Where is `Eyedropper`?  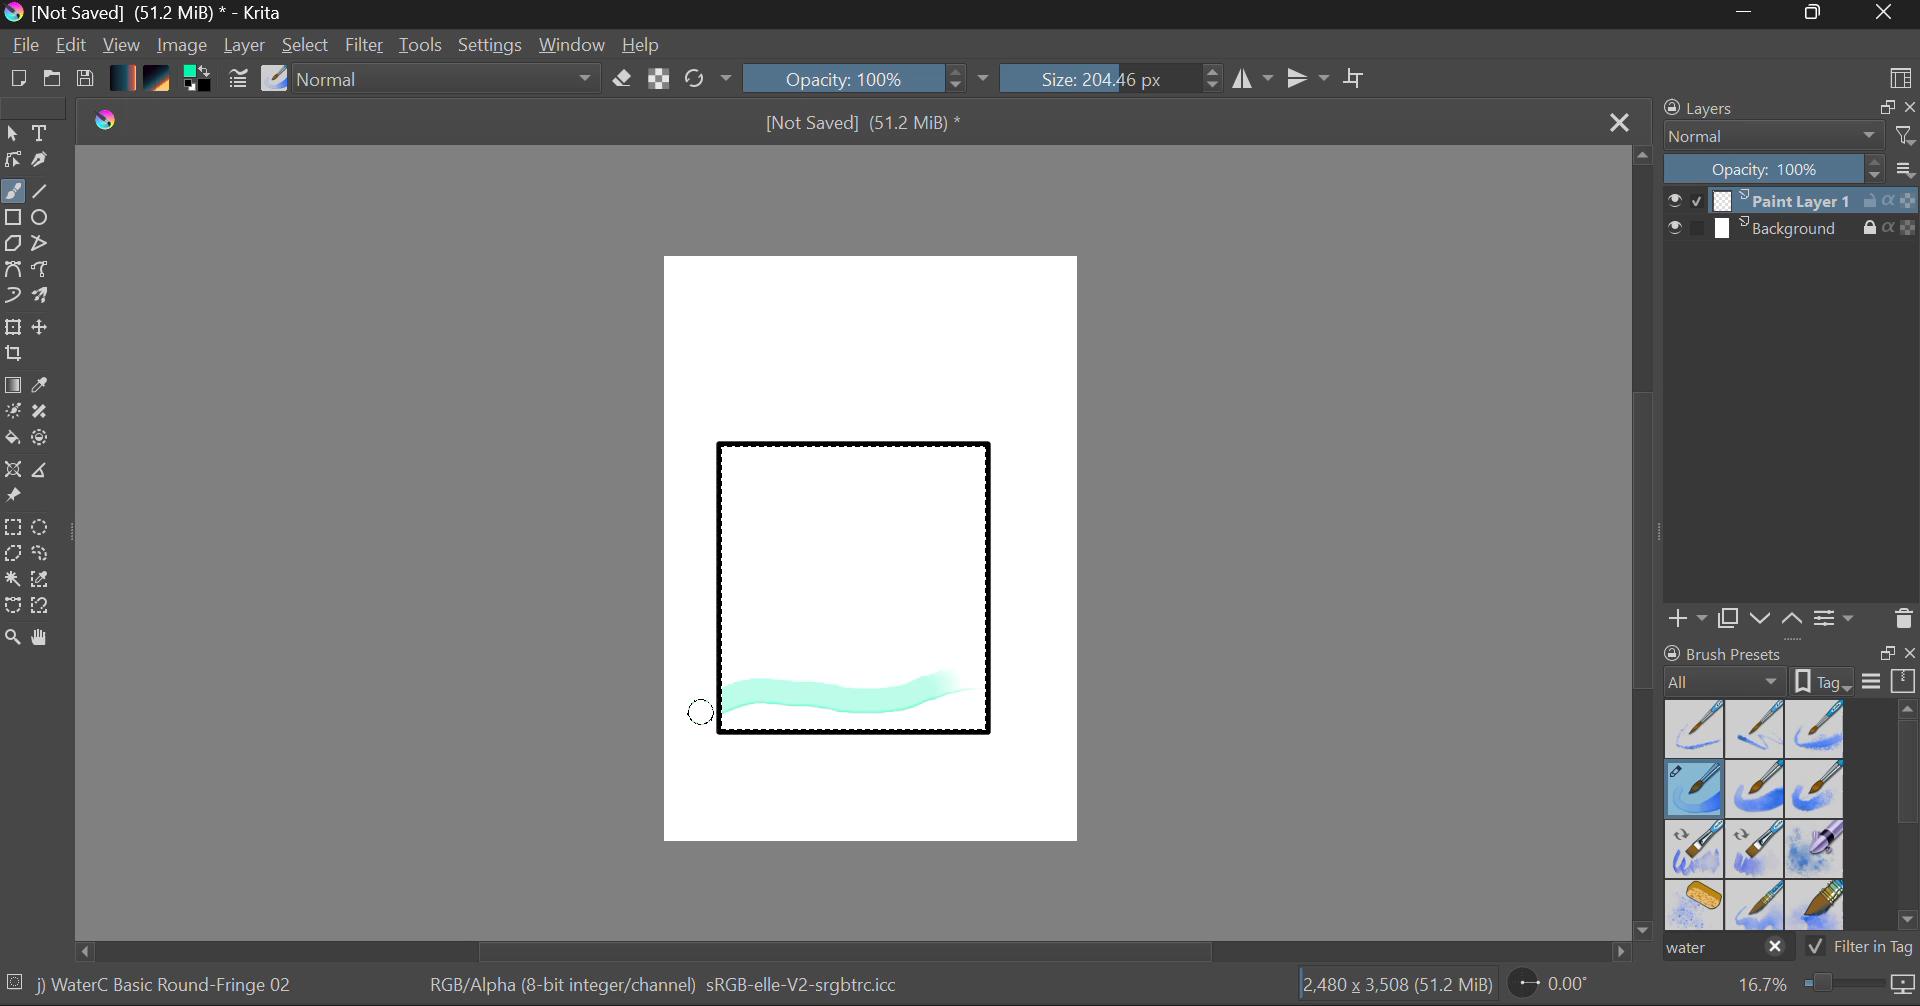 Eyedropper is located at coordinates (44, 386).